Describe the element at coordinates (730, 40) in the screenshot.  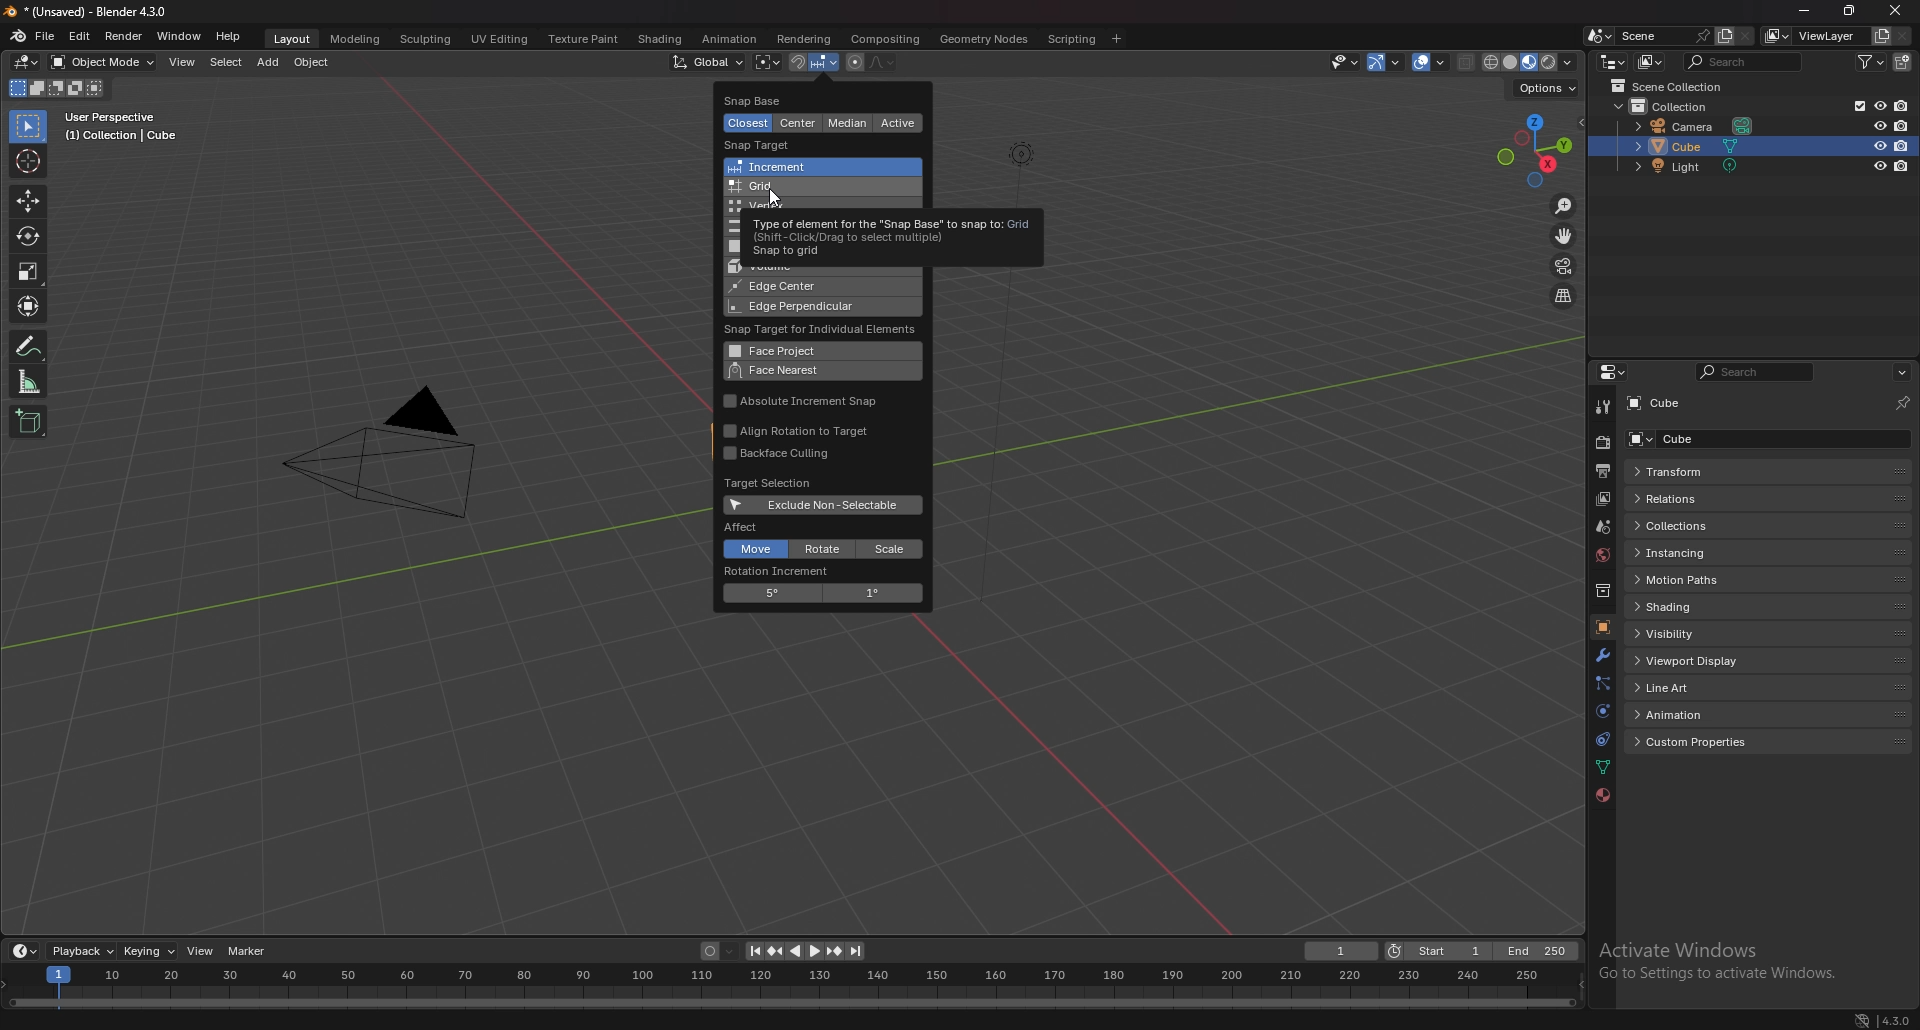
I see `animation` at that location.